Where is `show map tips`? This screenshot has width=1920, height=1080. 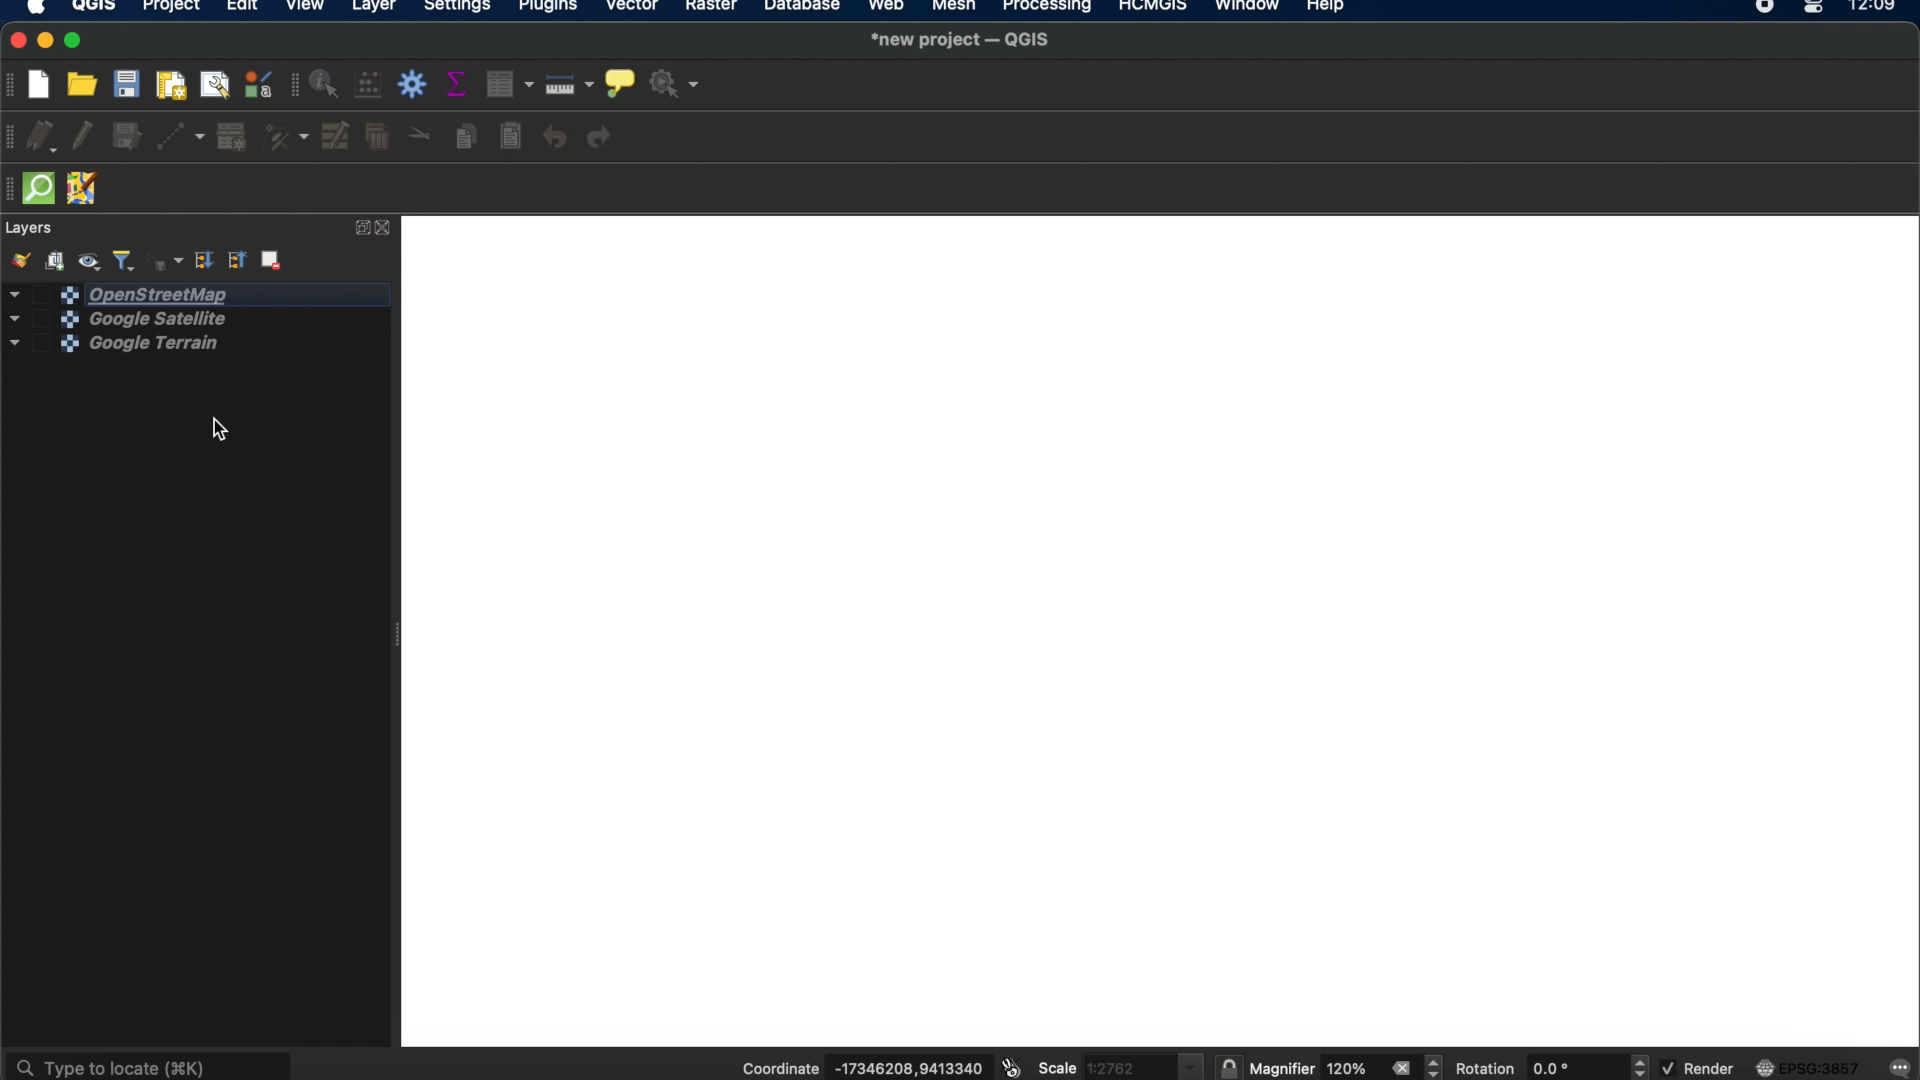
show map tips is located at coordinates (619, 81).